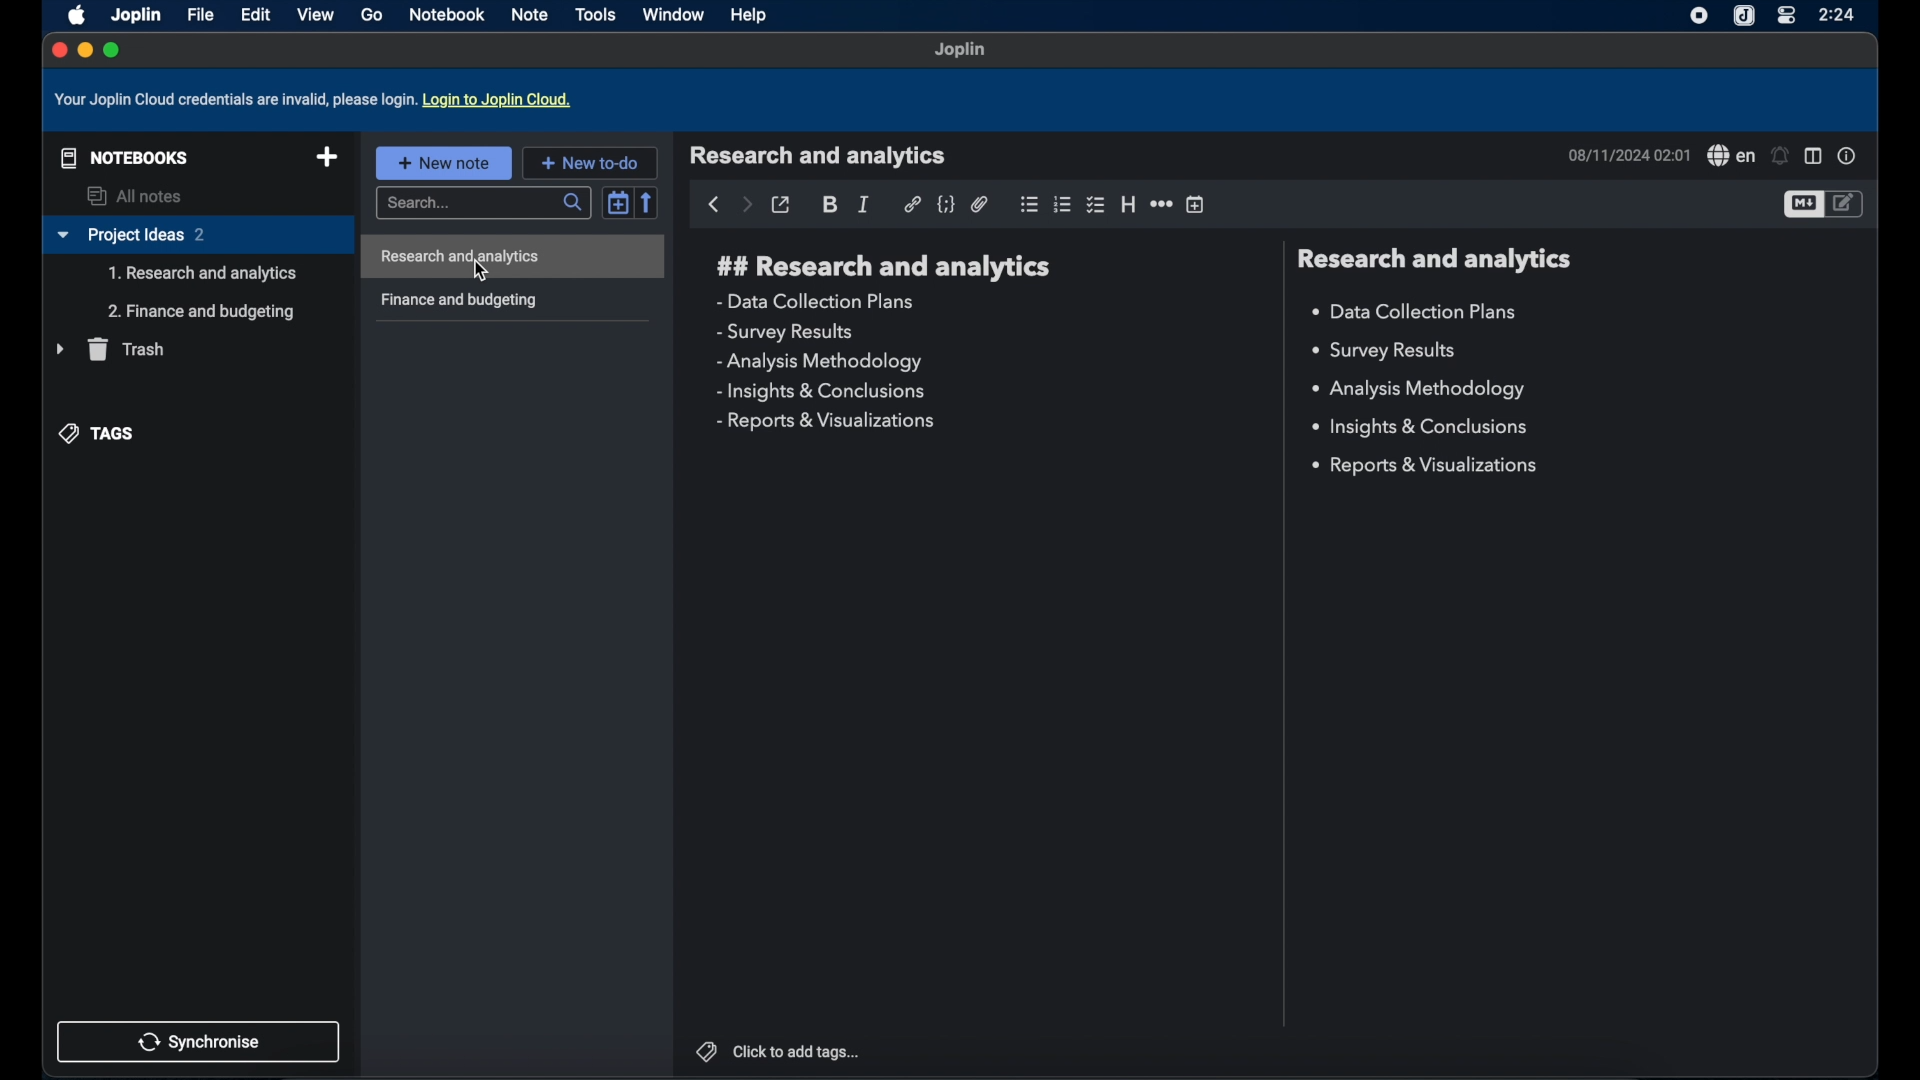  Describe the element at coordinates (596, 14) in the screenshot. I see `tools` at that location.